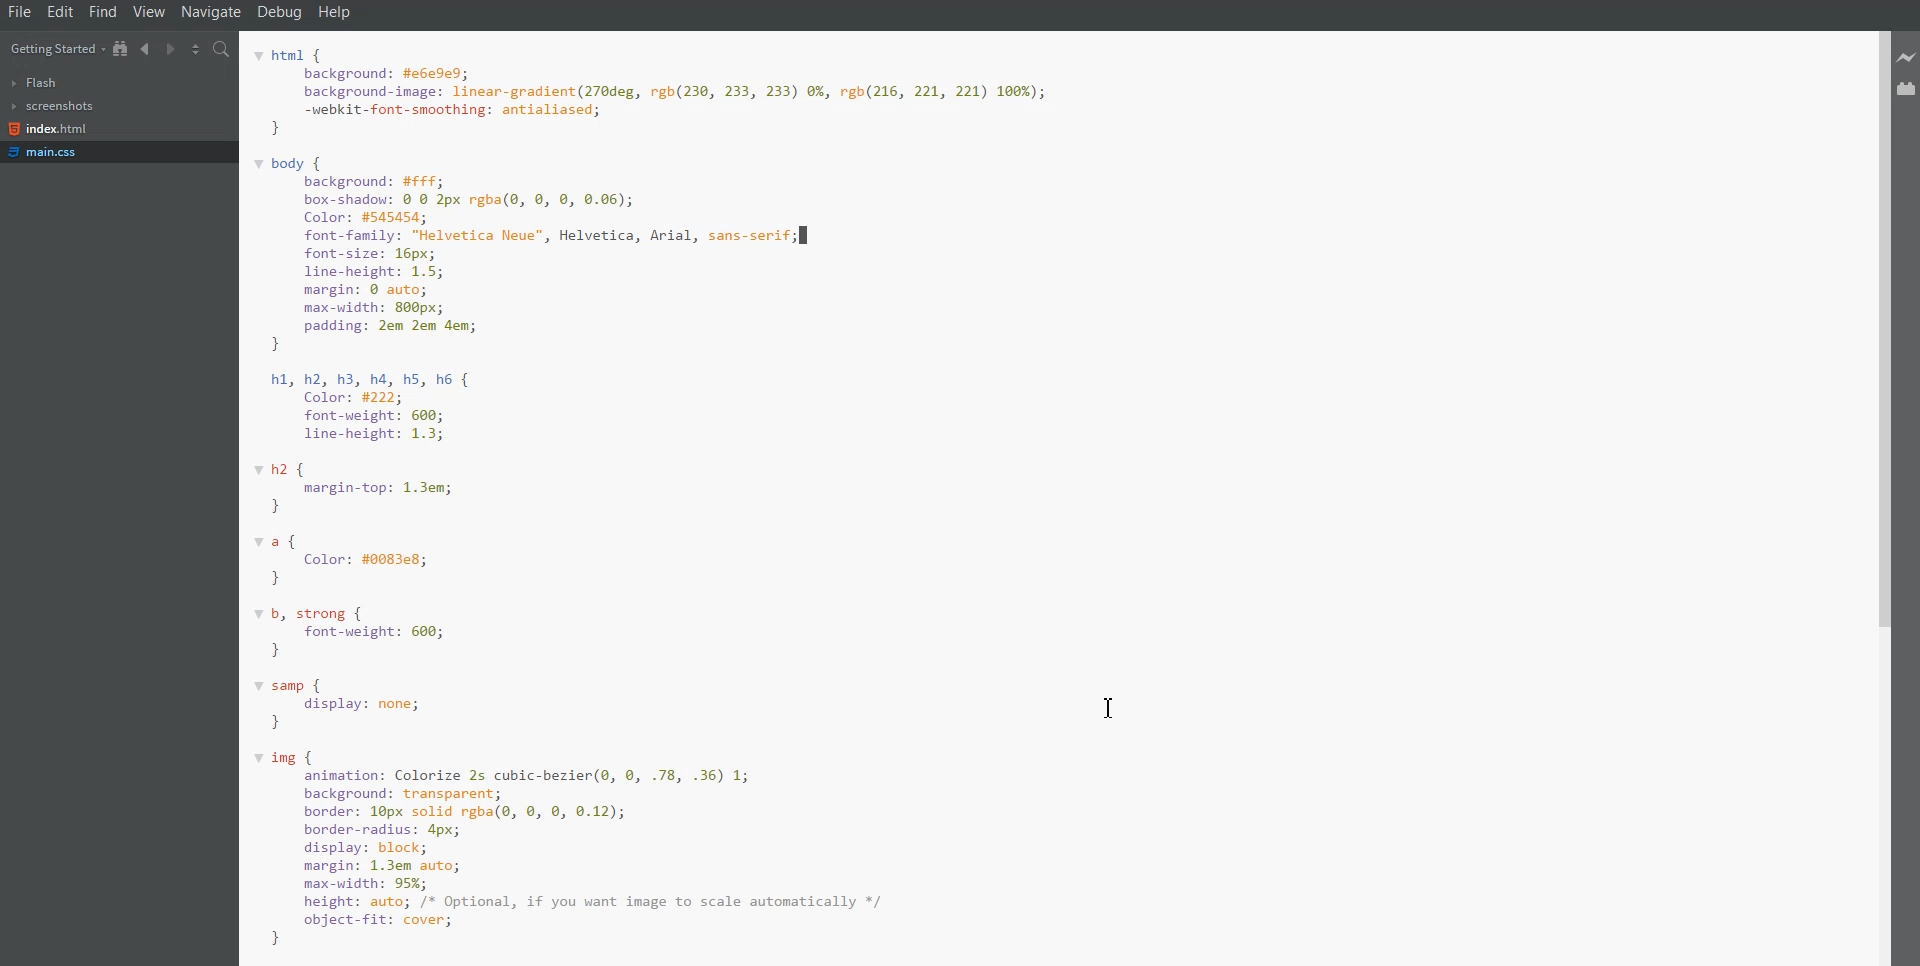  What do you see at coordinates (700, 497) in the screenshot?
I see `html {
background: #e6e9e9;
background-image: linear-gradient(270deg, rgb(230, 233, 233) 0%, rgb(216, 221, 221) 166%);
-webkit-font-smoothing: antialiased;
}
body {
background: #££F;
box-shadow: © @ 2px rgba(@, 0, 8, 0.06);
Color: #545454;
font-family: "Helvetica Neue", Helvetica, Arial, sans-serif;
font-size: 16px;
line-height: 1.5;
margin: 8 auto;
max-width: 808px;
padding: 2em 2em dem;
}
h1, h2, h3, ha, hs, h6 {
Color: #222;
font-weight: 600;
line-height: 1.3;
h2 {
margin-top: 1.3em;
}
raf
Color: #0083e8;
}
/ b, strong {
font-weight: 600;
}
samp {
display: none;
}
ing {
animation: Colorize 2s cubic-bezier(®, 0, .78, .36) 1;
background: transparent;
border: 10px solid rgba(e, 0, 8, 0.12);
border-radius: 4px;
display: block;
margin: 1.3em auto;
max-width: 95%;
height: auto; /* Optional, if you want image to scale automatically */
object-fit: cover;
}` at bounding box center [700, 497].